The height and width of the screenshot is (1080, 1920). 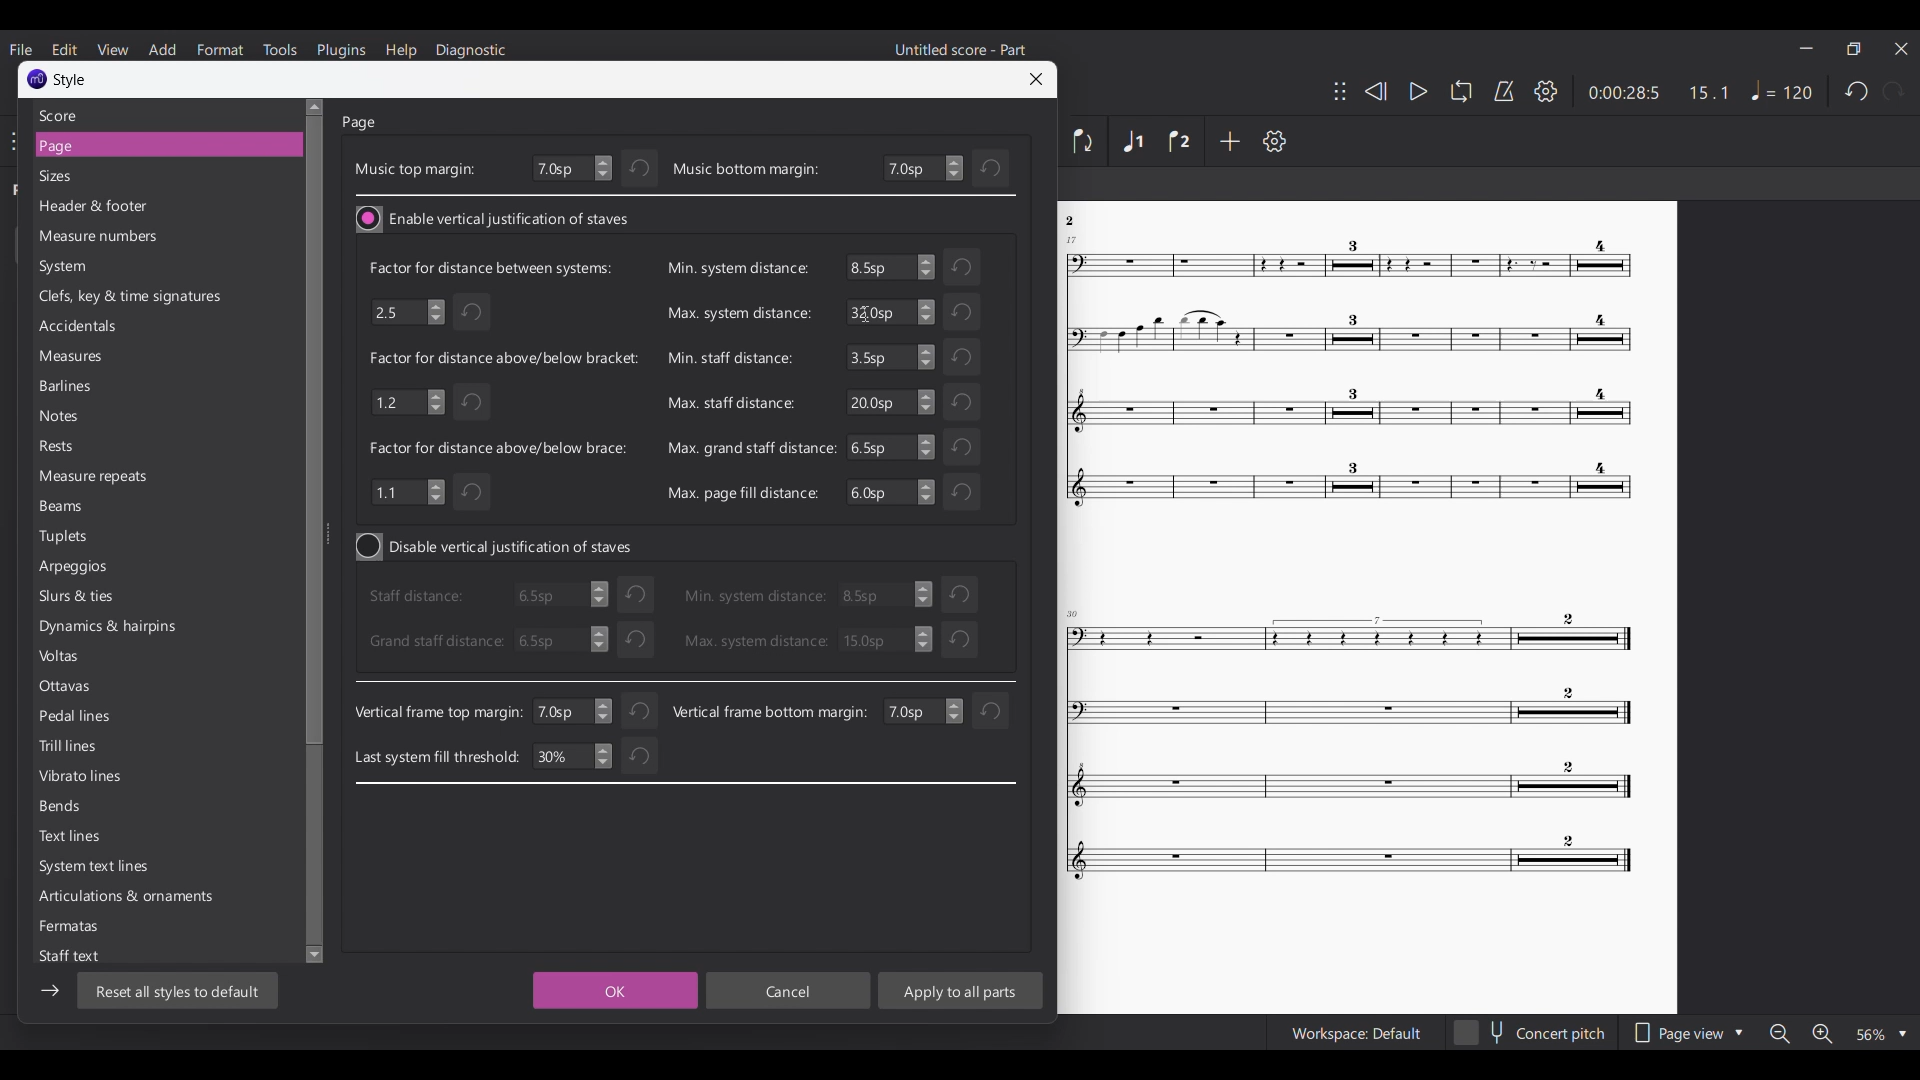 What do you see at coordinates (746, 170) in the screenshot?
I see `music bottom margin` at bounding box center [746, 170].